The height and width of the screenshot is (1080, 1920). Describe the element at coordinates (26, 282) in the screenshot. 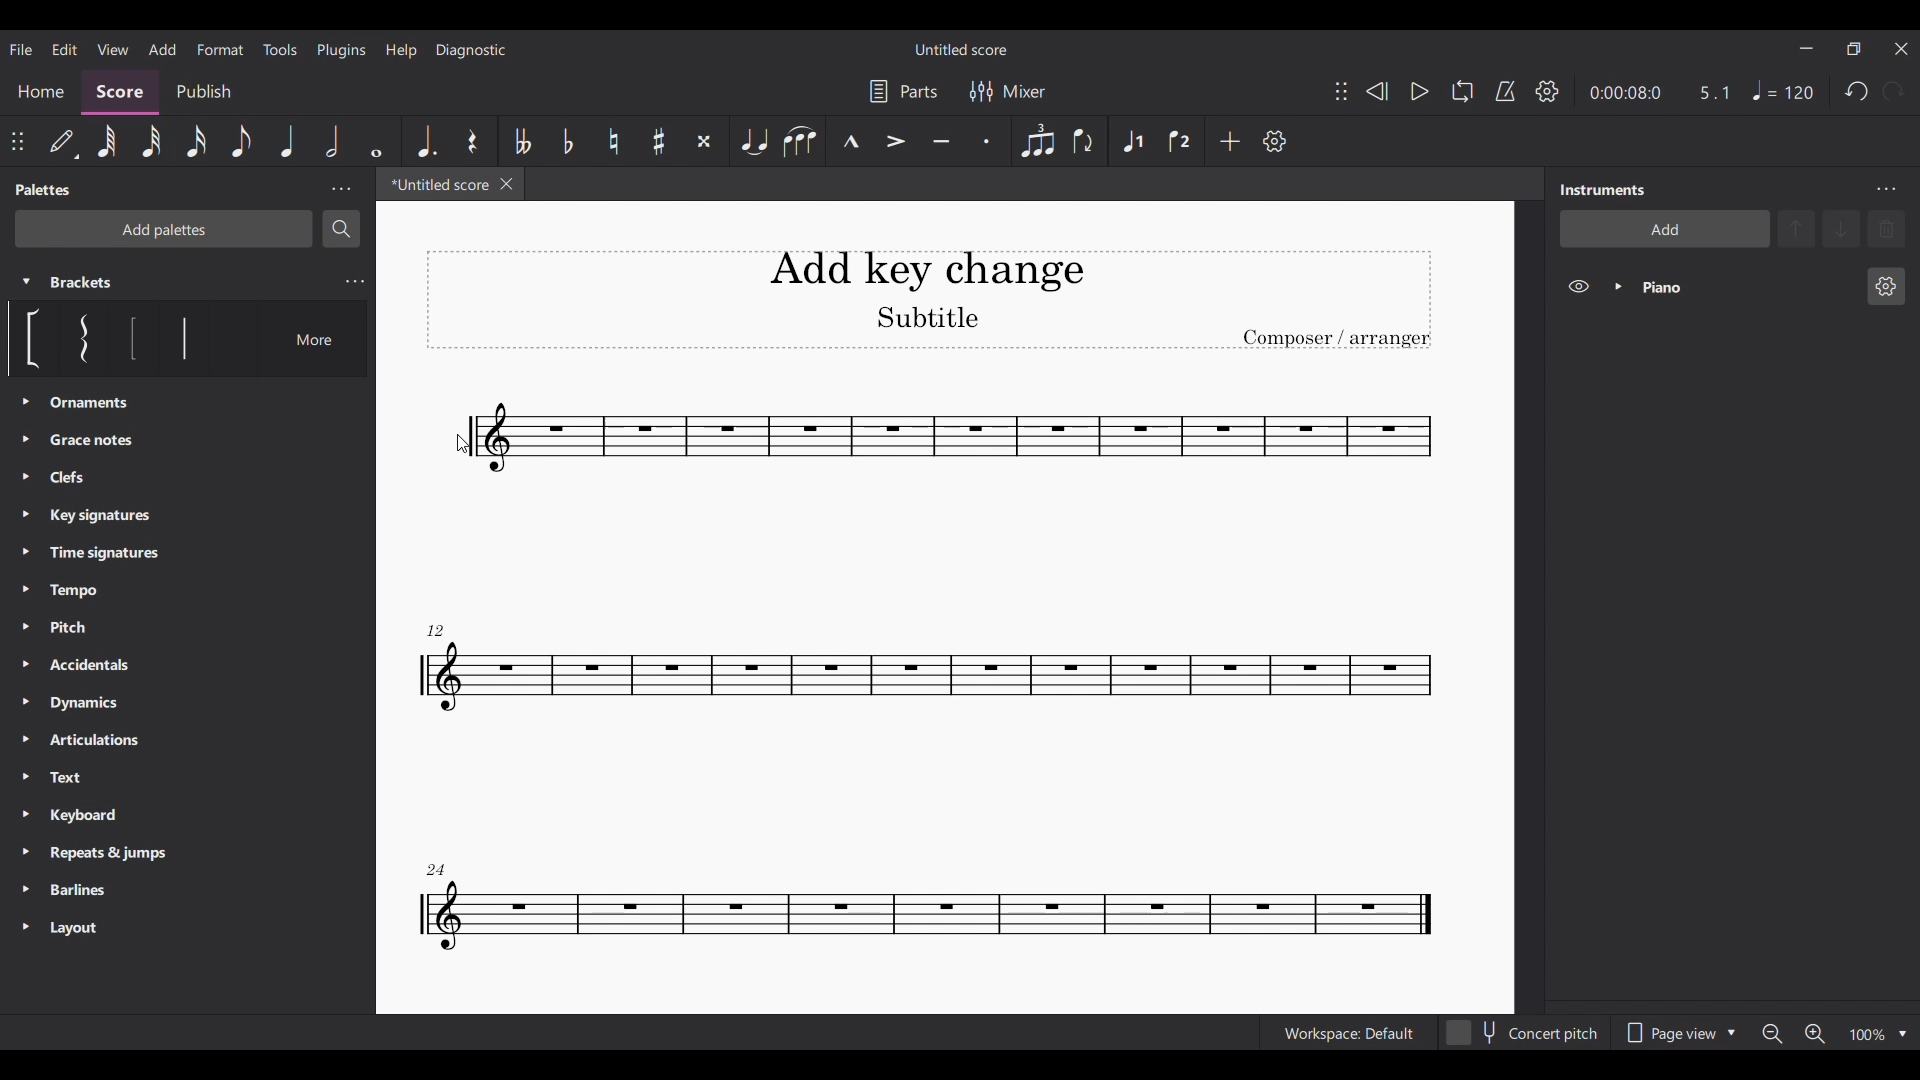

I see `Collapse Brackets` at that location.